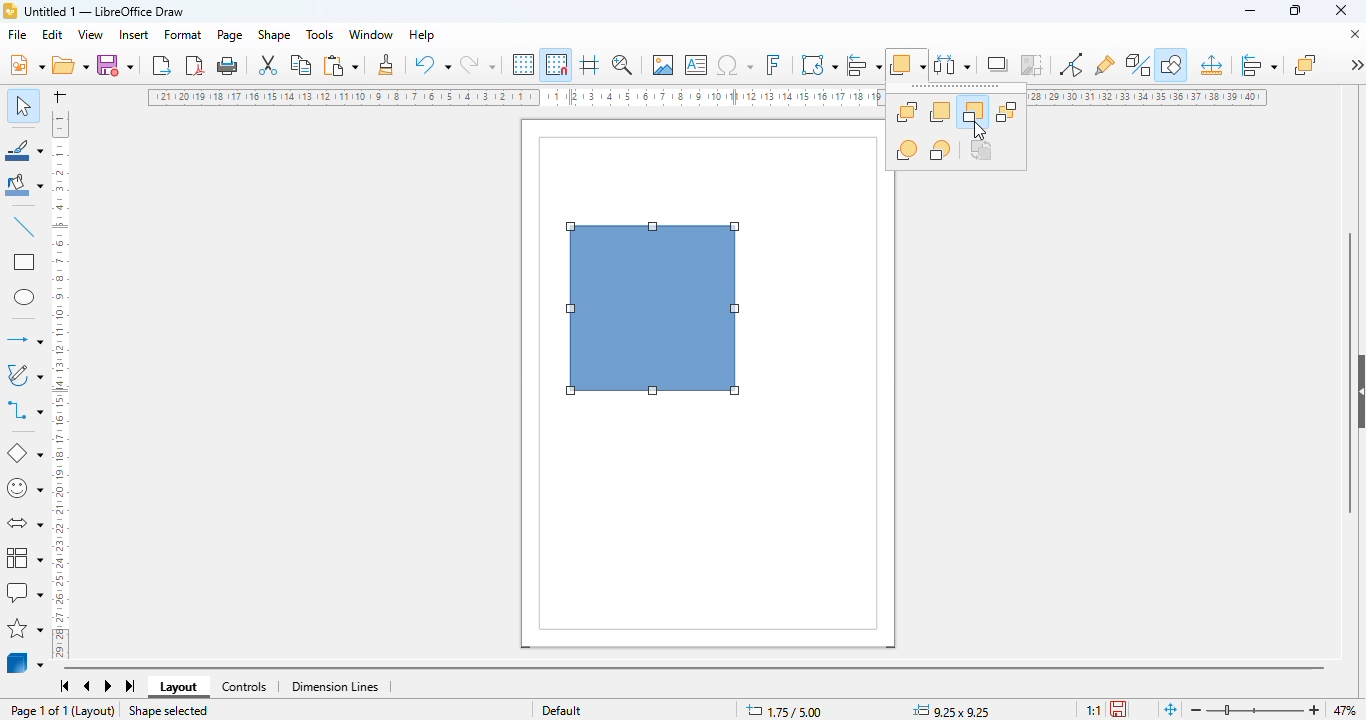 This screenshot has height=720, width=1366. Describe the element at coordinates (941, 150) in the screenshot. I see `behind object` at that location.